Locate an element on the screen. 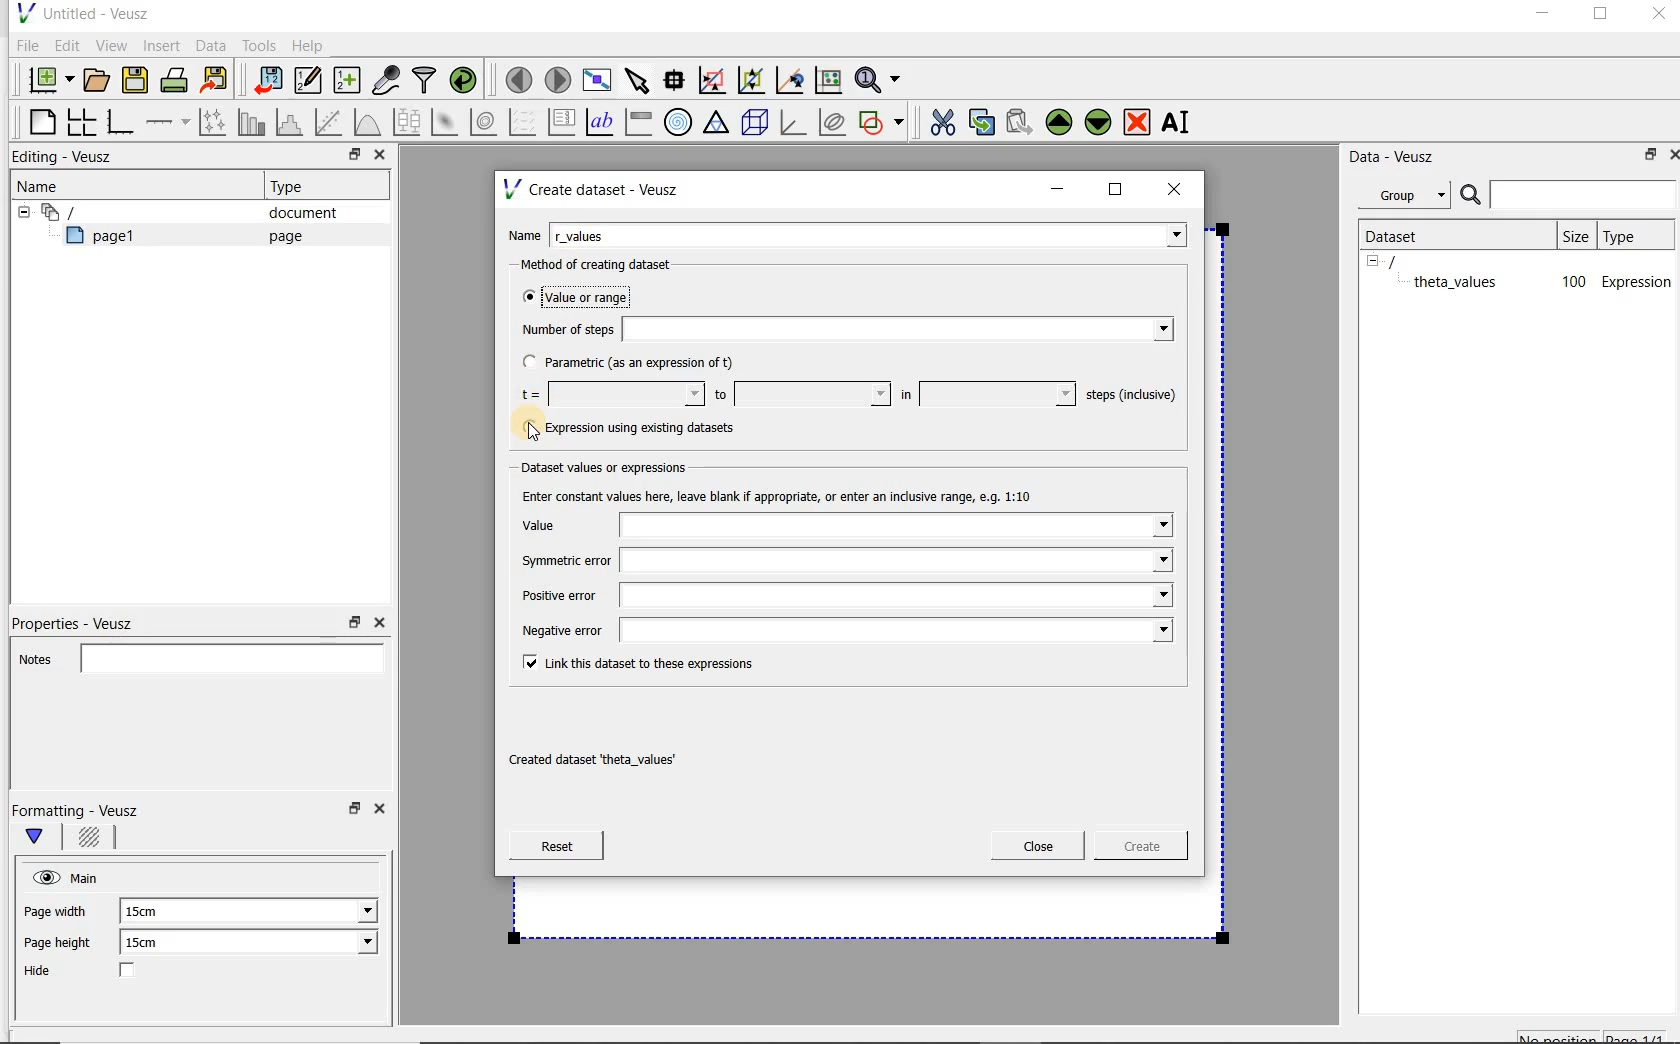 Image resolution: width=1680 pixels, height=1044 pixels. Move the selected widget up is located at coordinates (1059, 122).